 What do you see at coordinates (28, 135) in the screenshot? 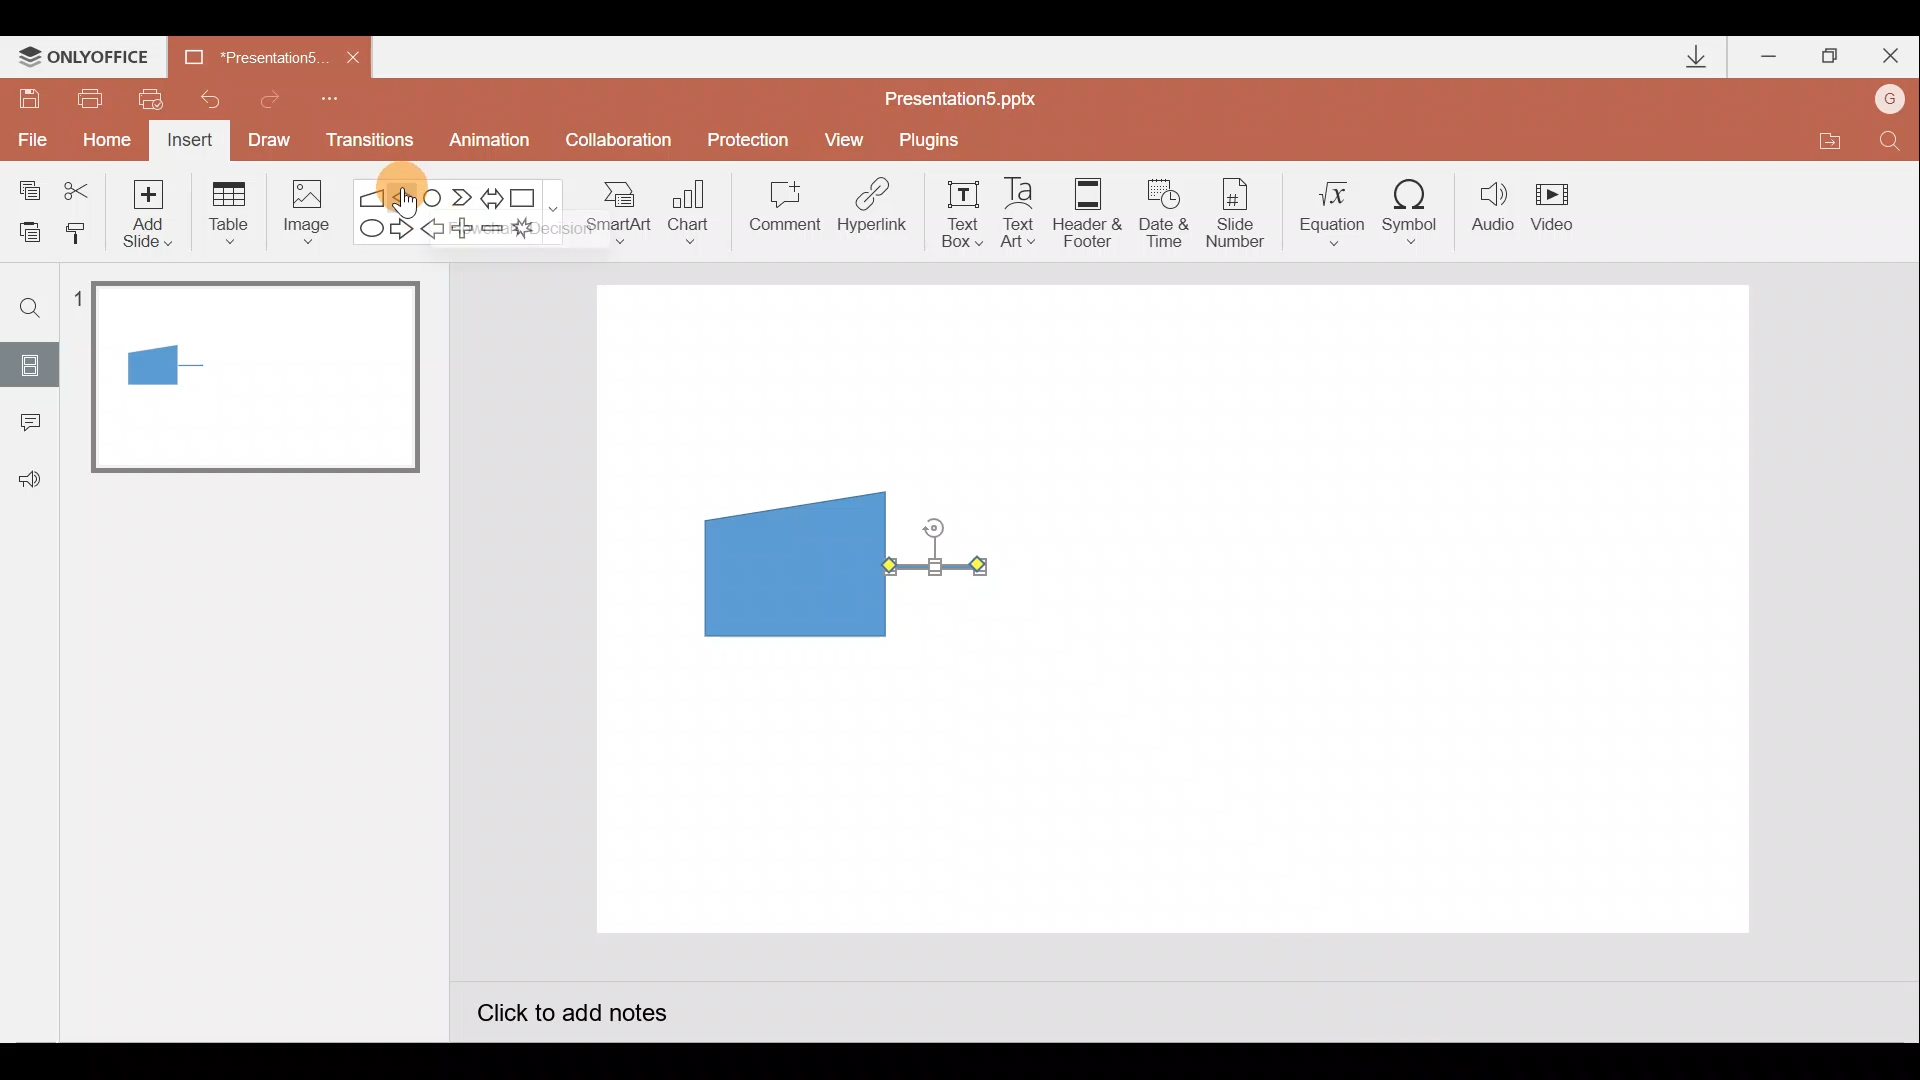
I see `File` at bounding box center [28, 135].